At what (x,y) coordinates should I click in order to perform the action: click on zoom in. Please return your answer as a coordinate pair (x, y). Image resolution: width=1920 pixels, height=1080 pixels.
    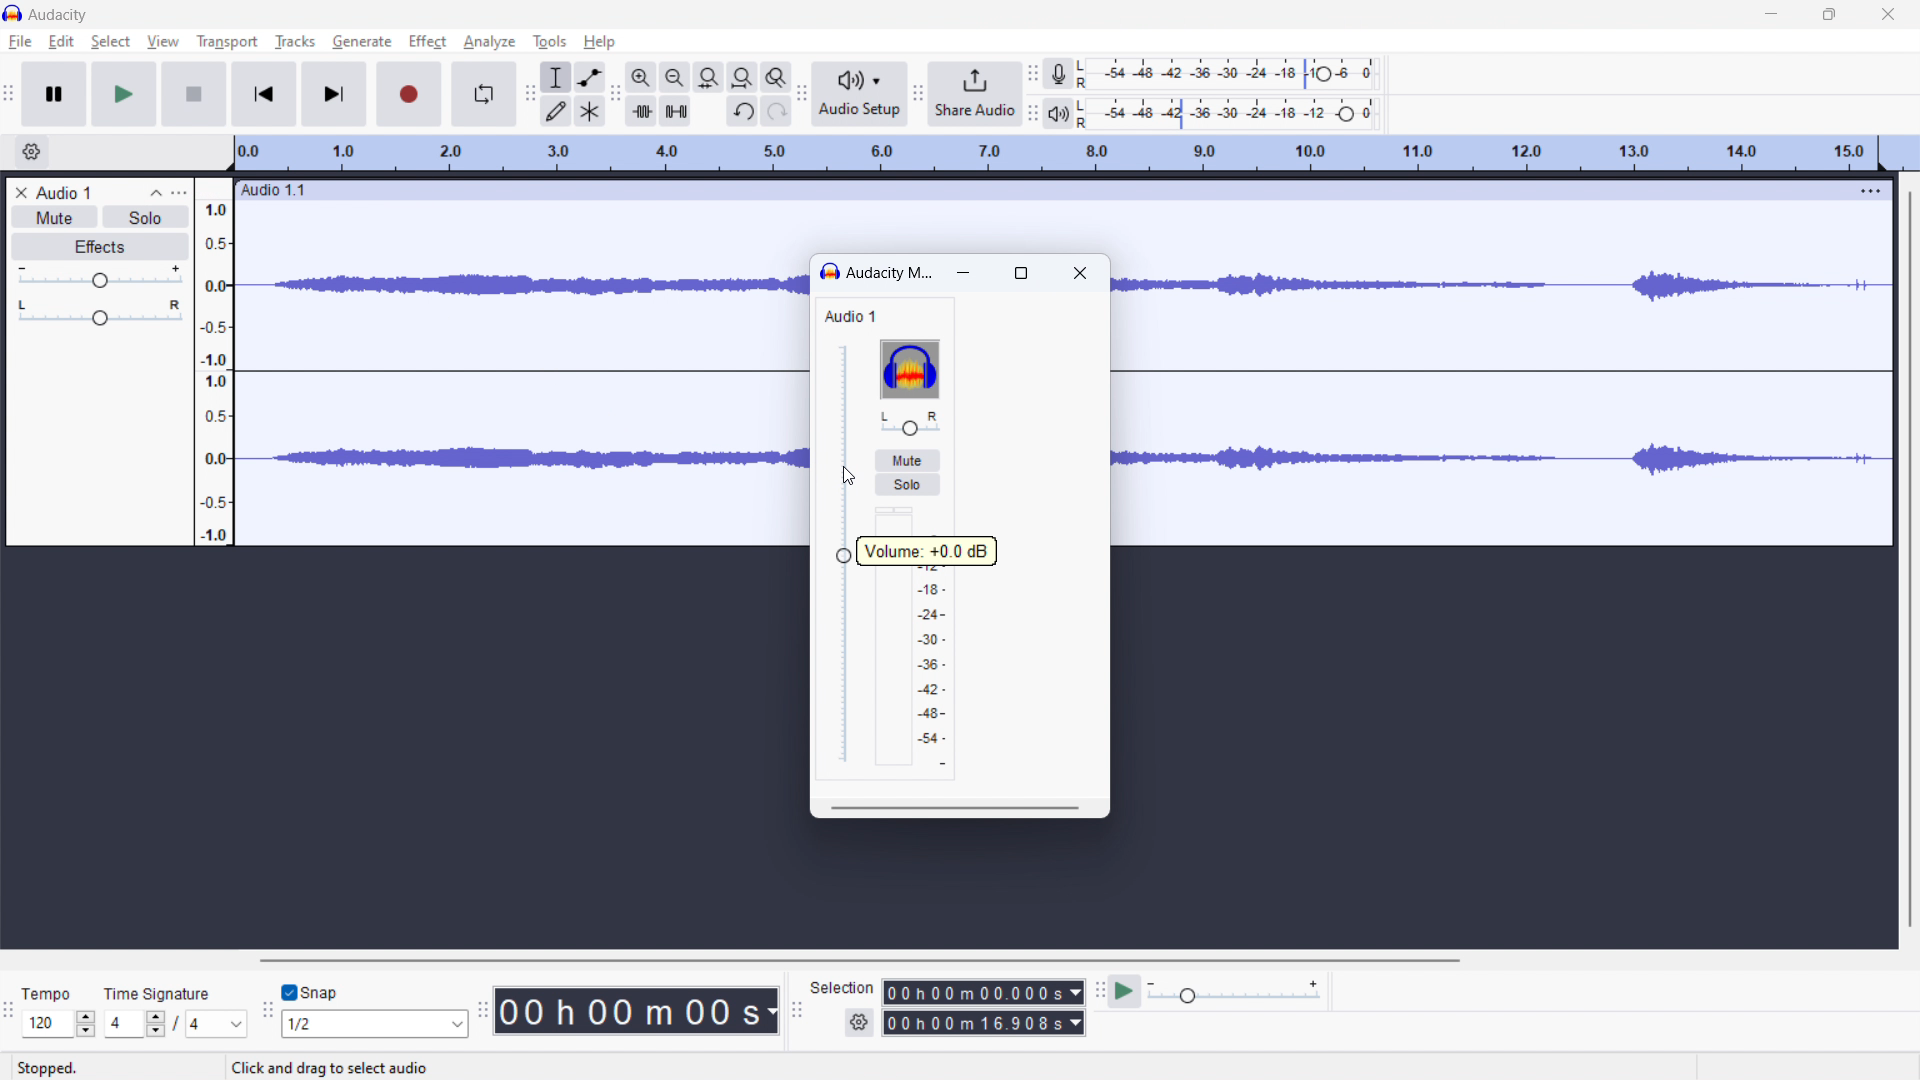
    Looking at the image, I should click on (641, 77).